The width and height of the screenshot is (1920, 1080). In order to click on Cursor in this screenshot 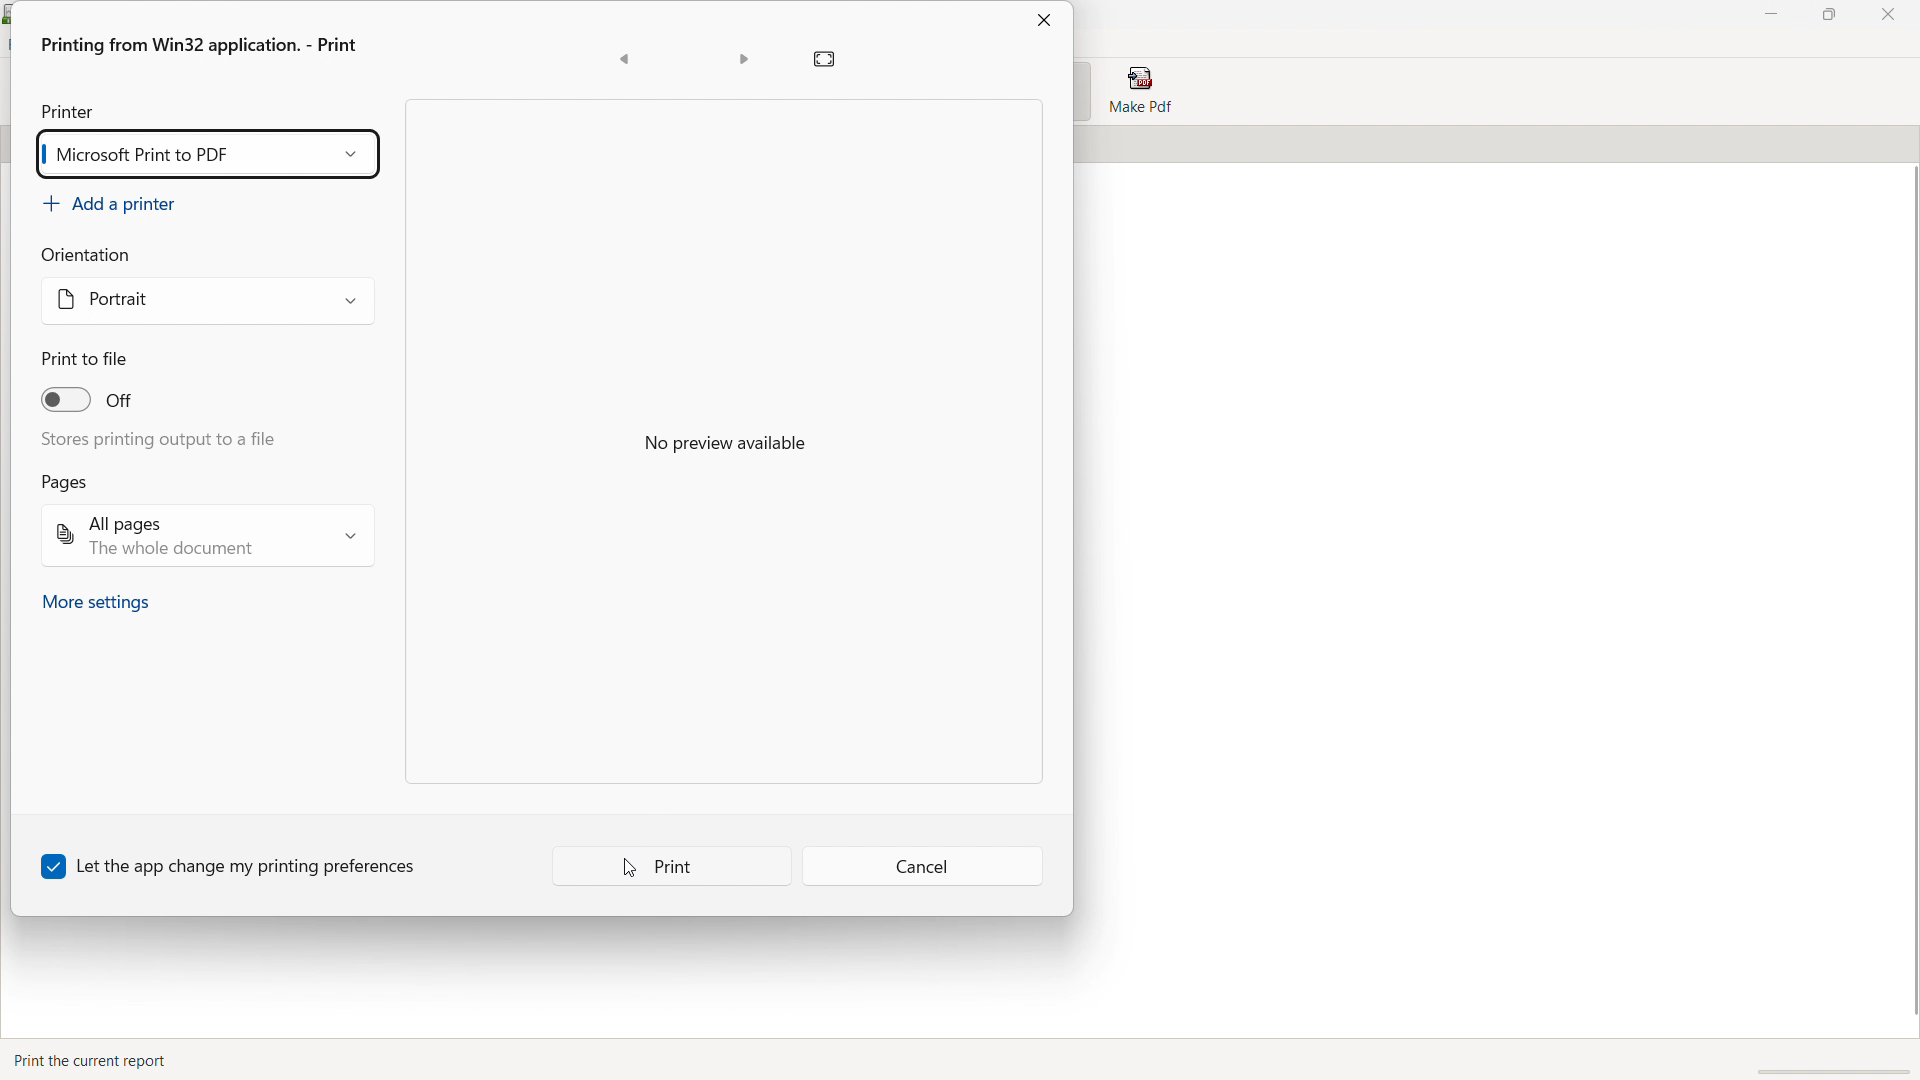, I will do `click(626, 870)`.